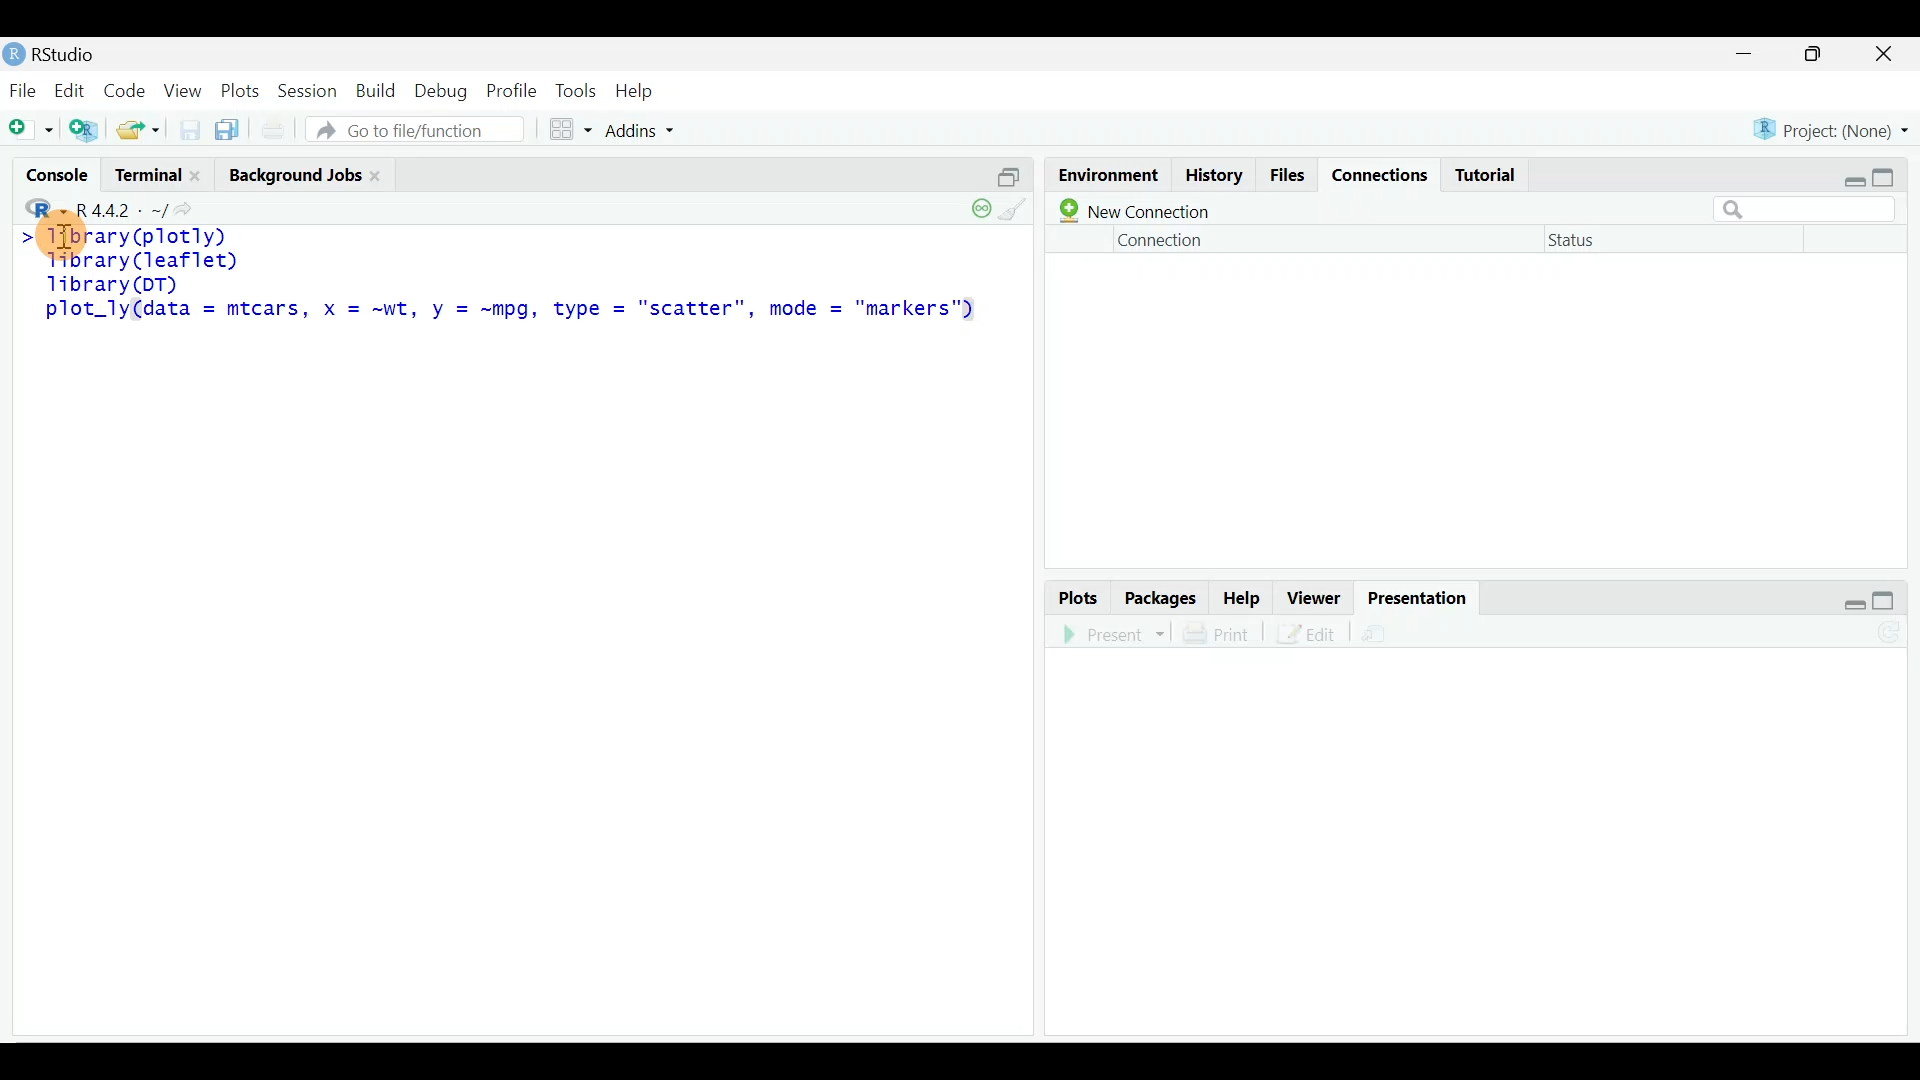 This screenshot has width=1920, height=1080. What do you see at coordinates (1374, 170) in the screenshot?
I see `Connections` at bounding box center [1374, 170].